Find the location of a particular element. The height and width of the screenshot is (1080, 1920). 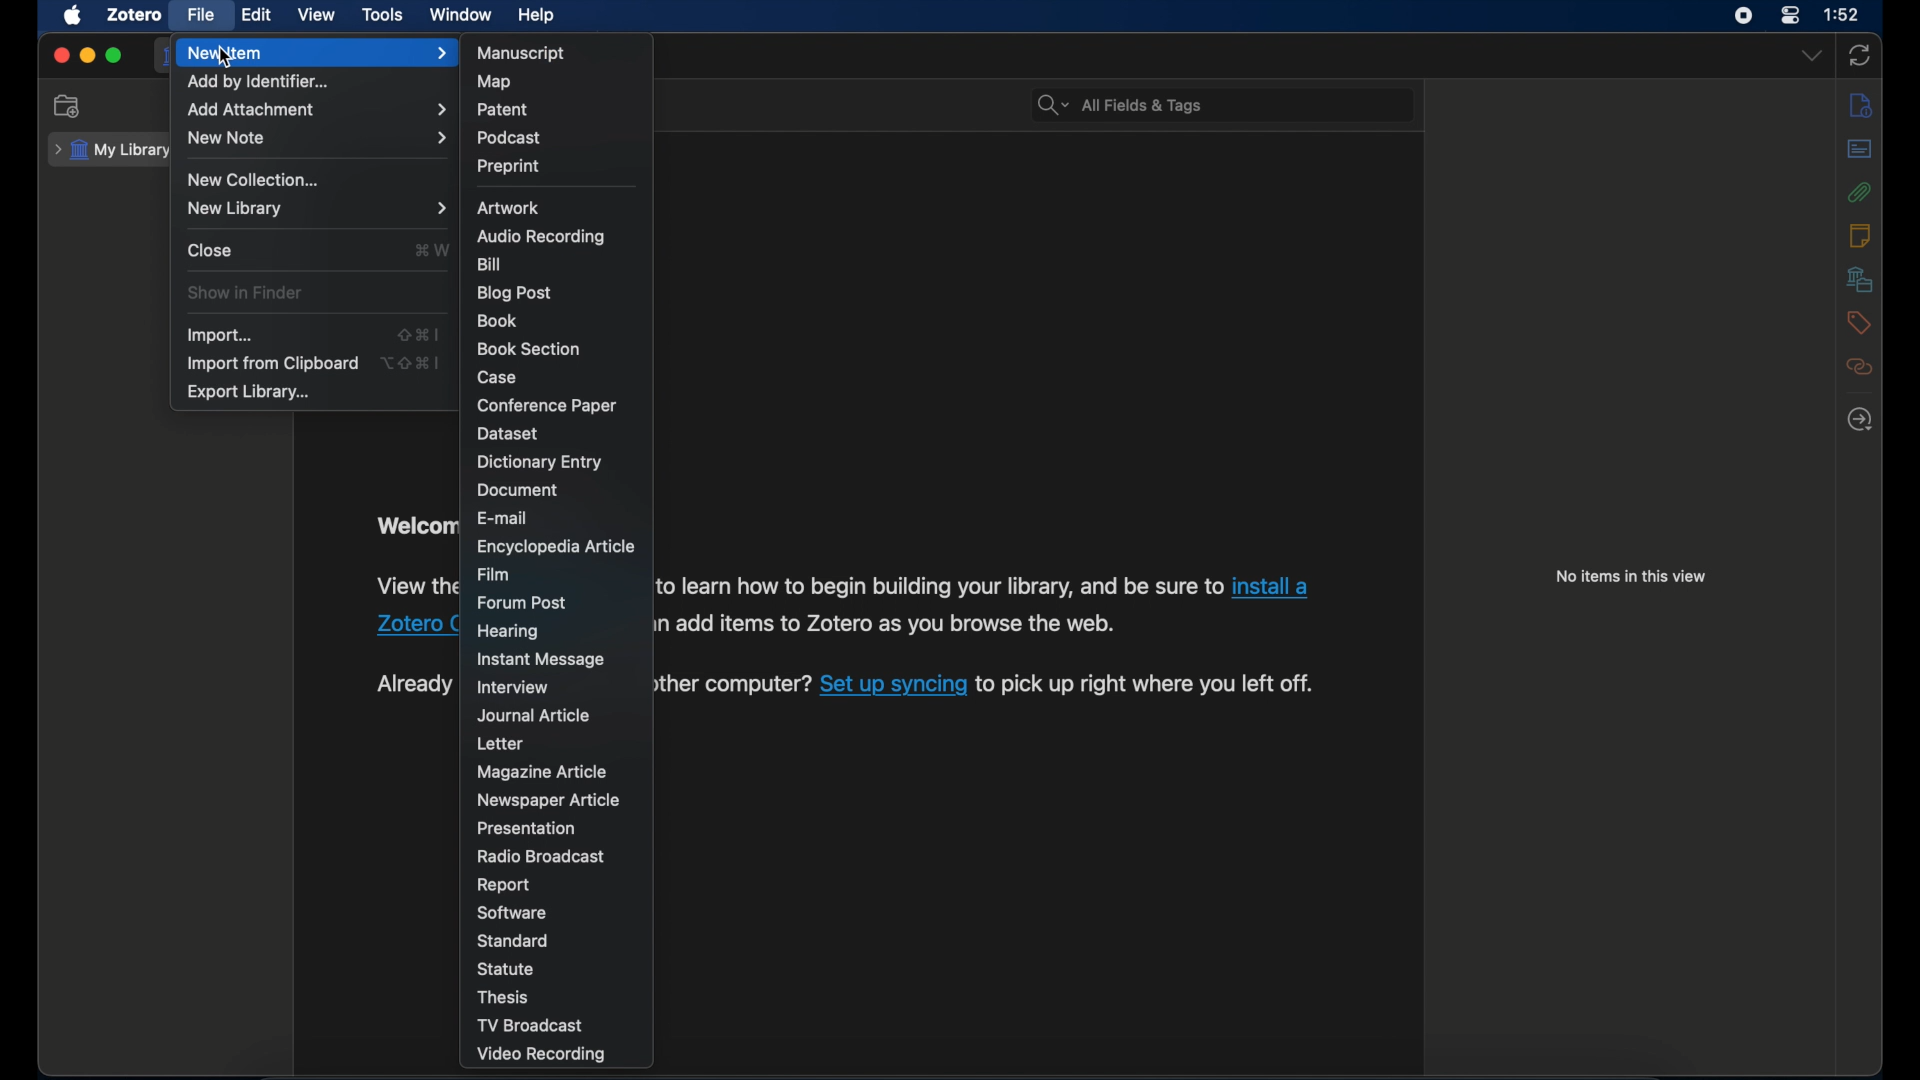

new collection is located at coordinates (257, 180).